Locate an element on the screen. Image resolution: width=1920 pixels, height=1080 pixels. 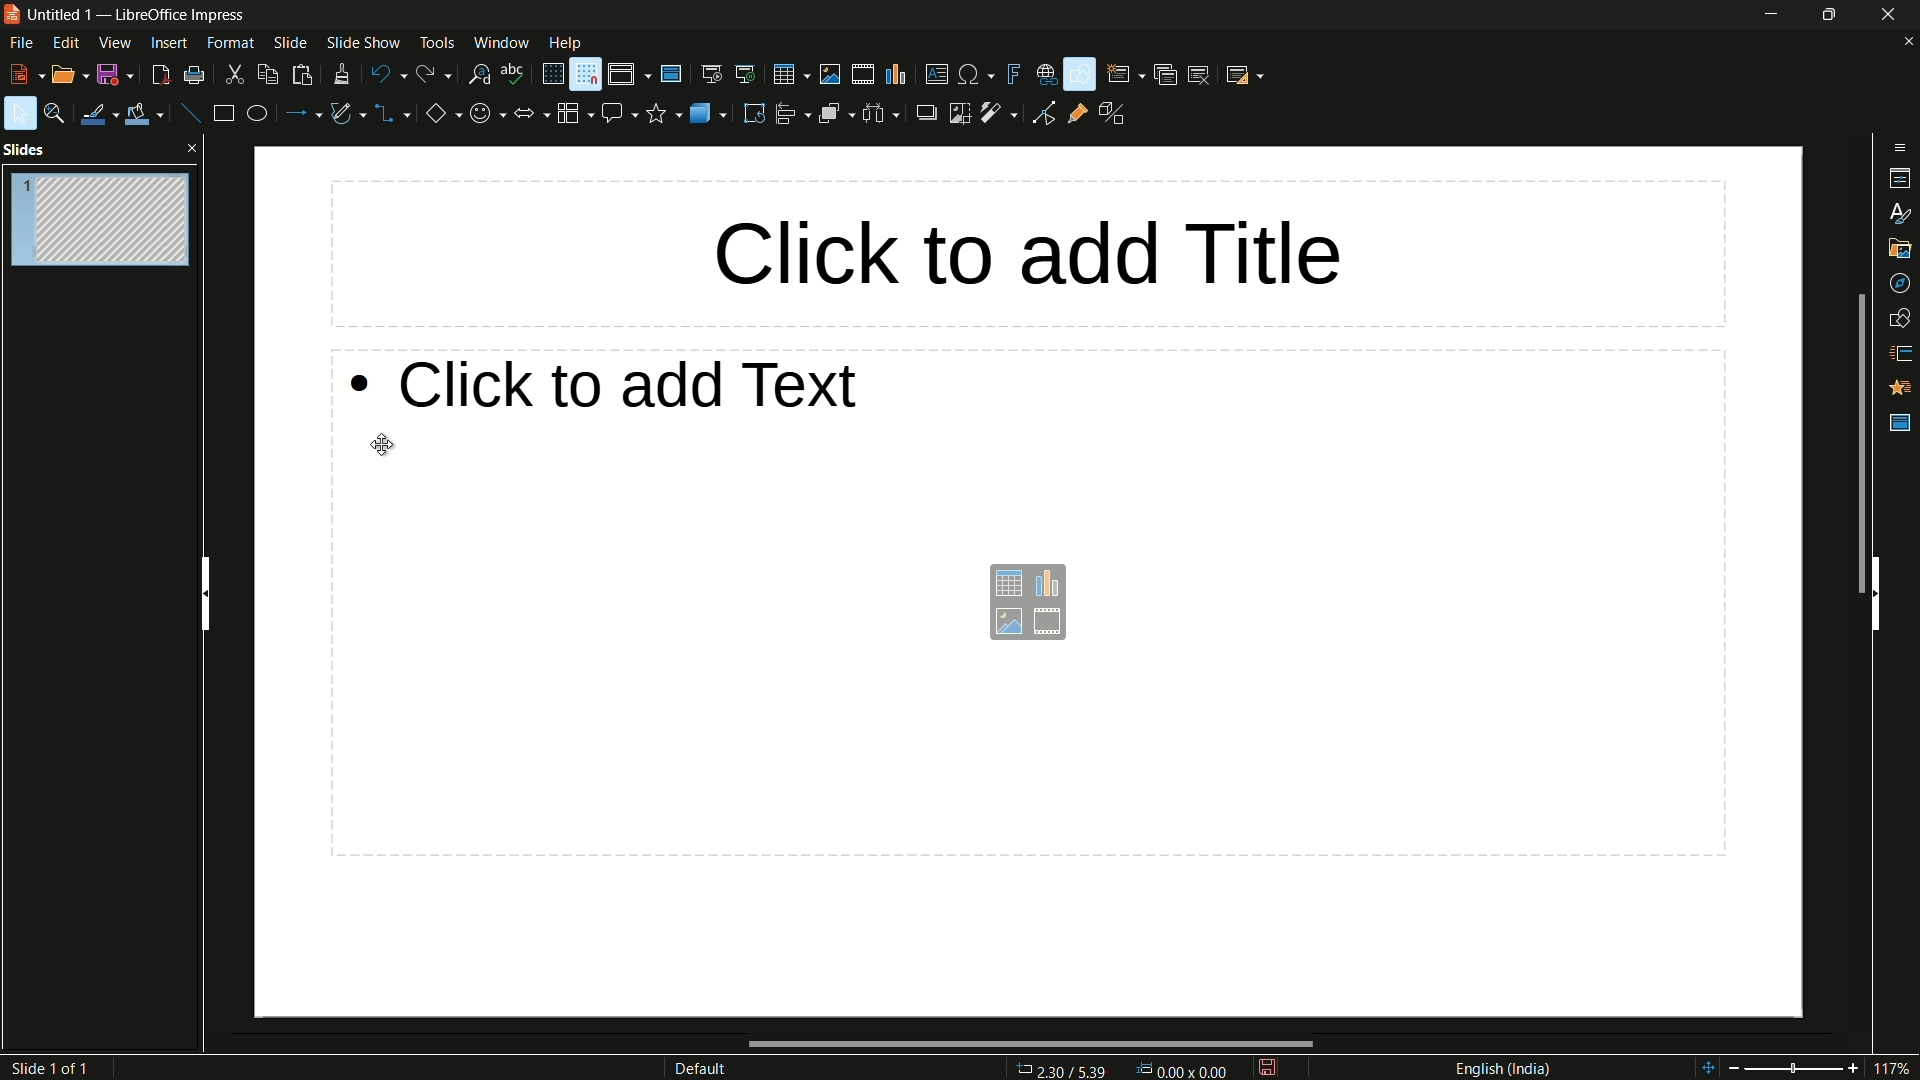
display grid is located at coordinates (550, 75).